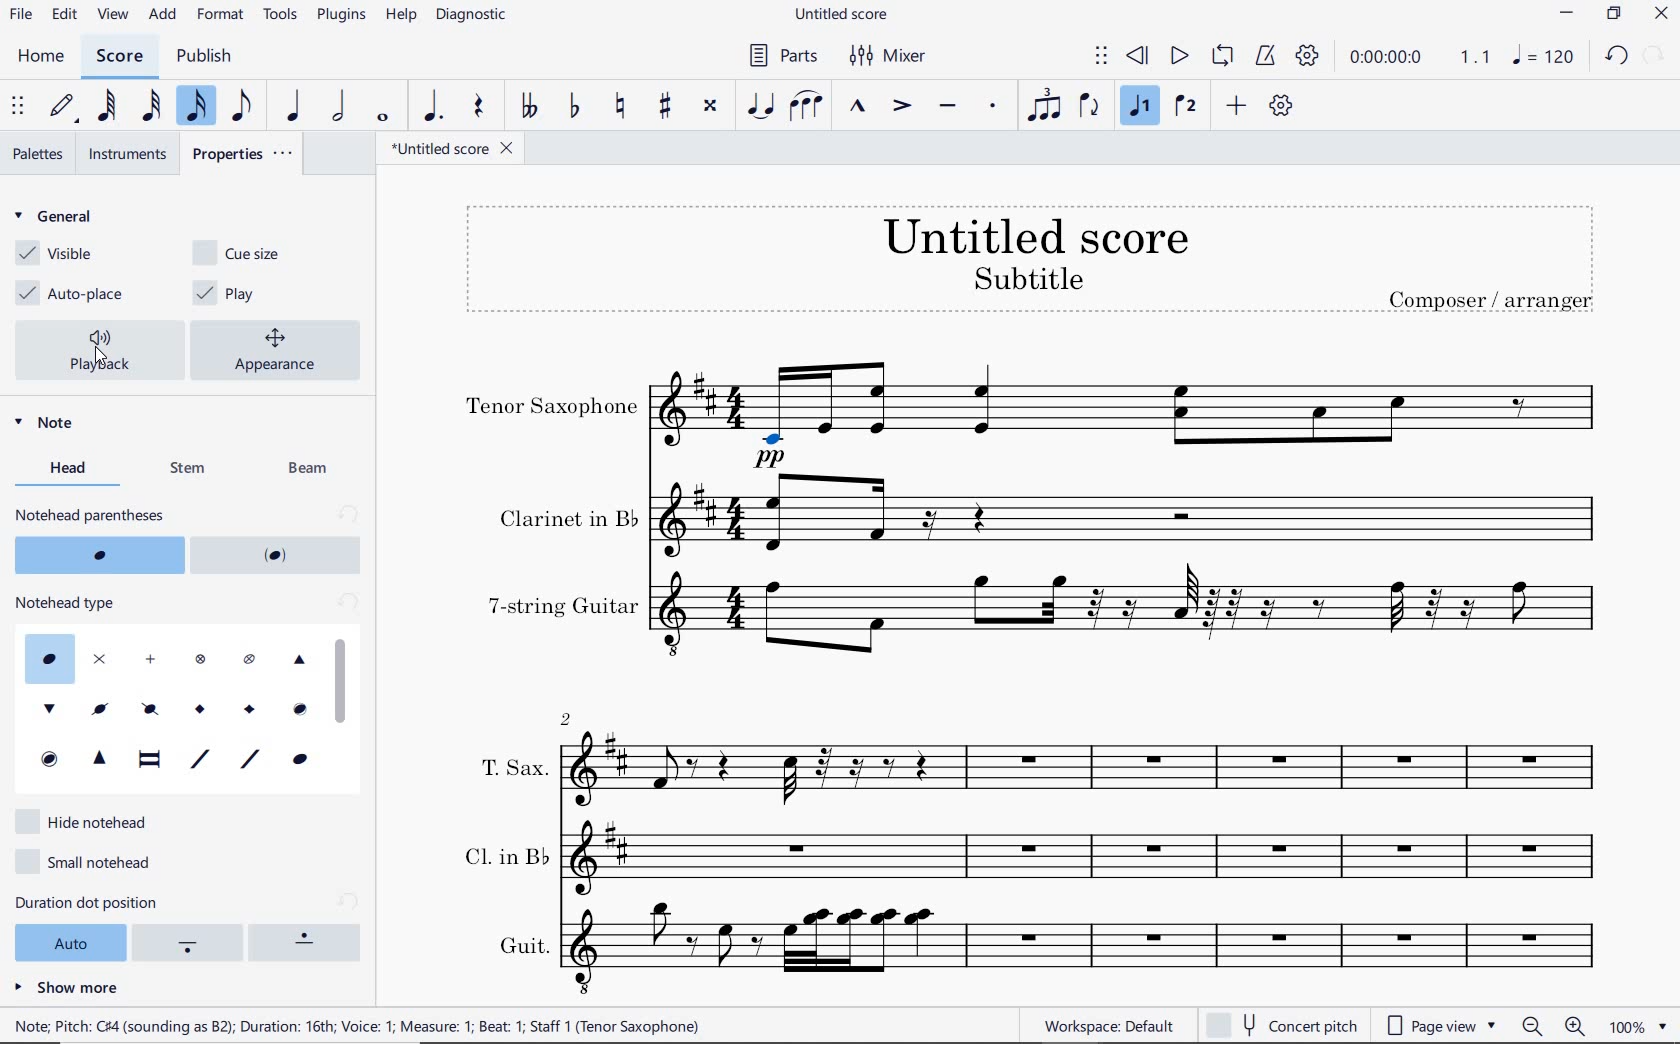  What do you see at coordinates (1035, 235) in the screenshot?
I see `text` at bounding box center [1035, 235].